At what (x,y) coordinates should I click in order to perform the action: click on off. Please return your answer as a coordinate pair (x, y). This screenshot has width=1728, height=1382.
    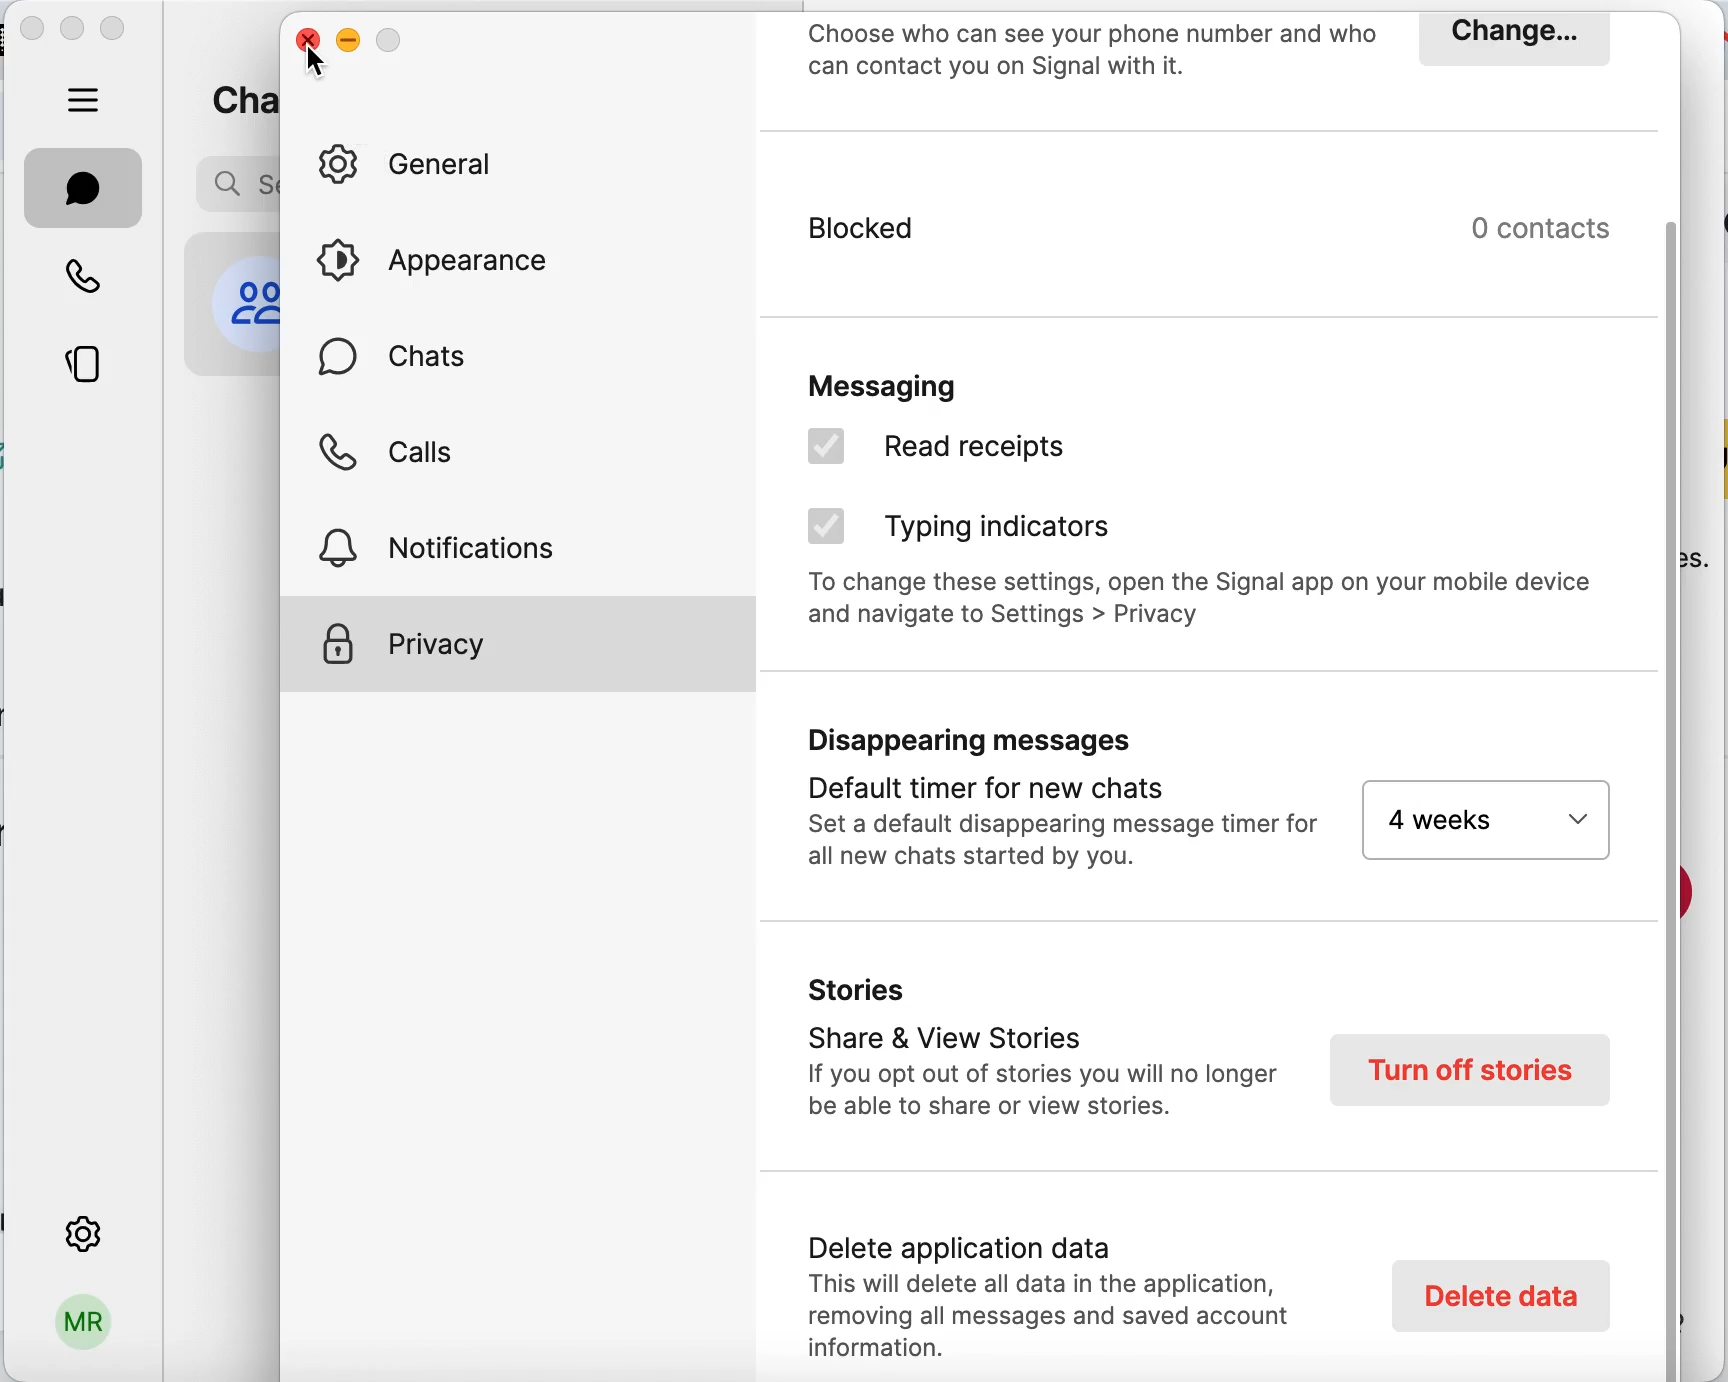
    Looking at the image, I should click on (1484, 819).